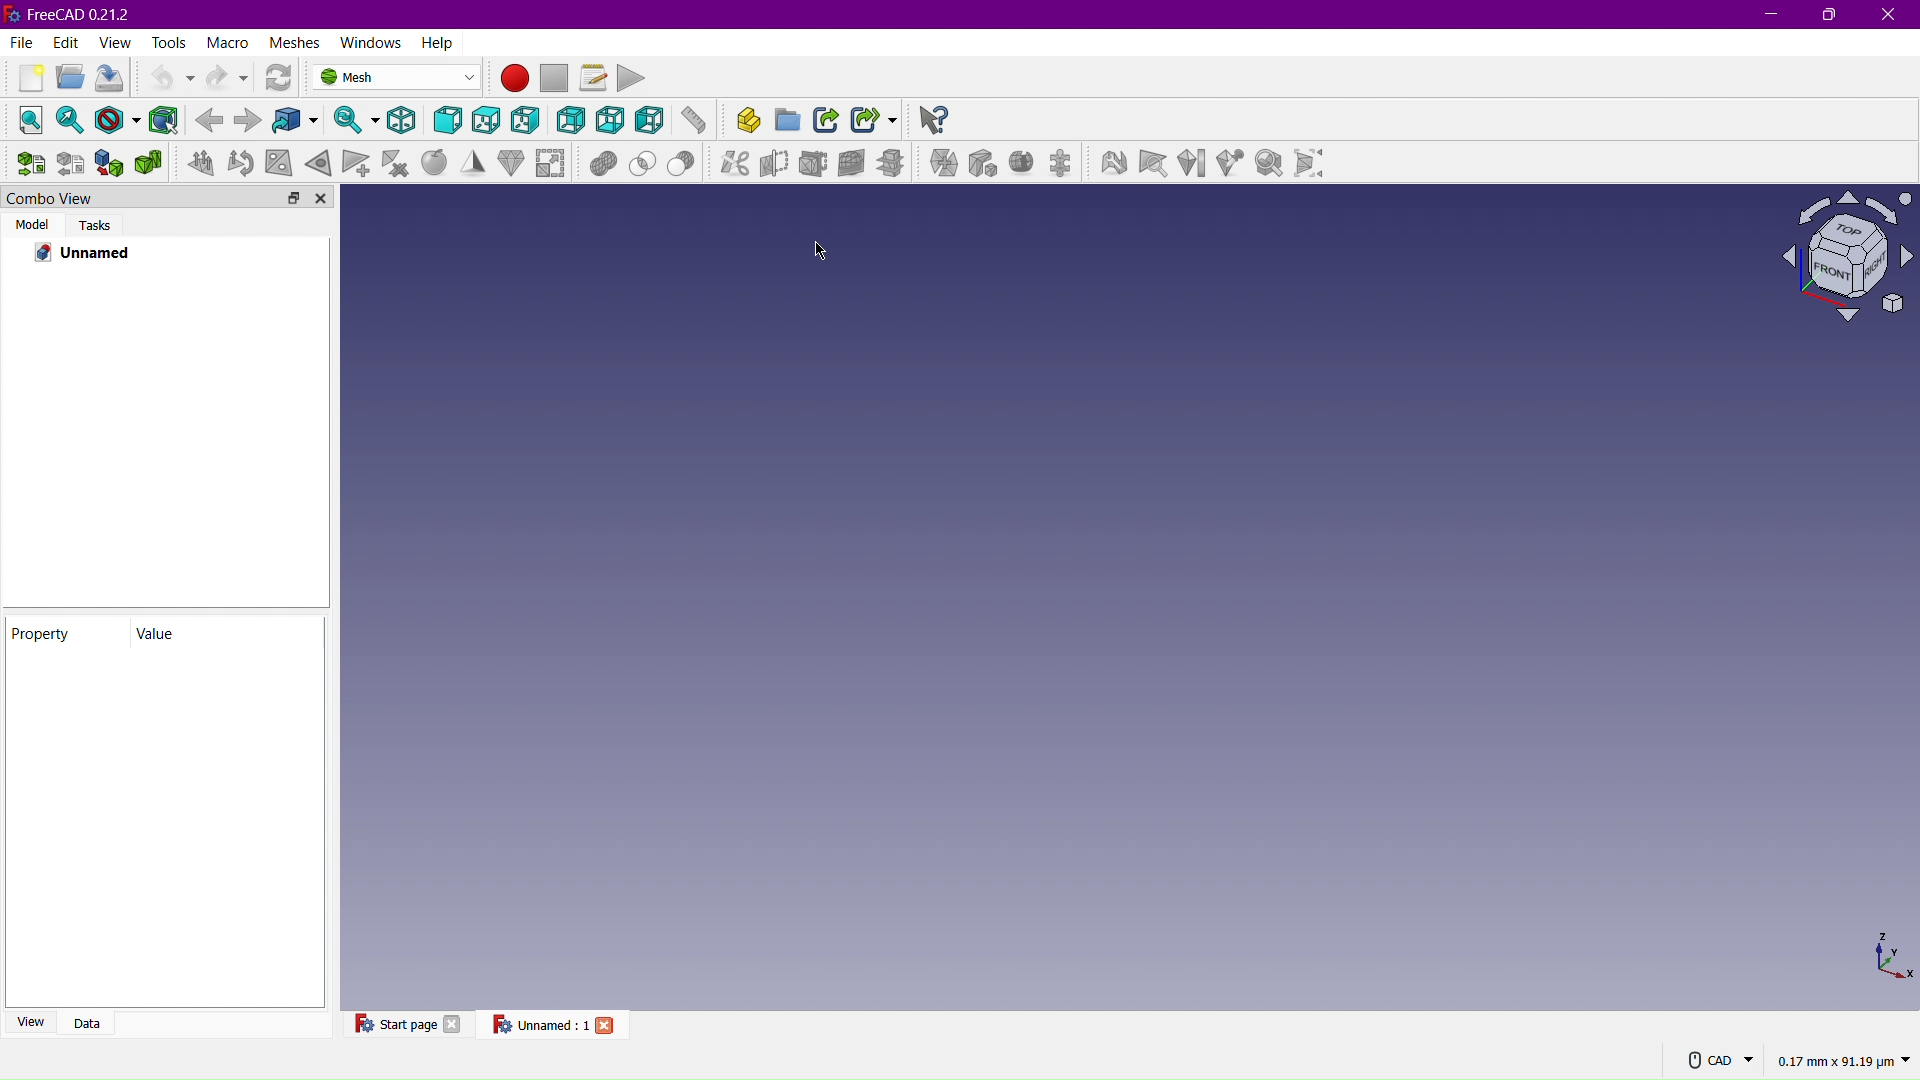  What do you see at coordinates (148, 162) in the screenshot?
I see `Regular solid` at bounding box center [148, 162].